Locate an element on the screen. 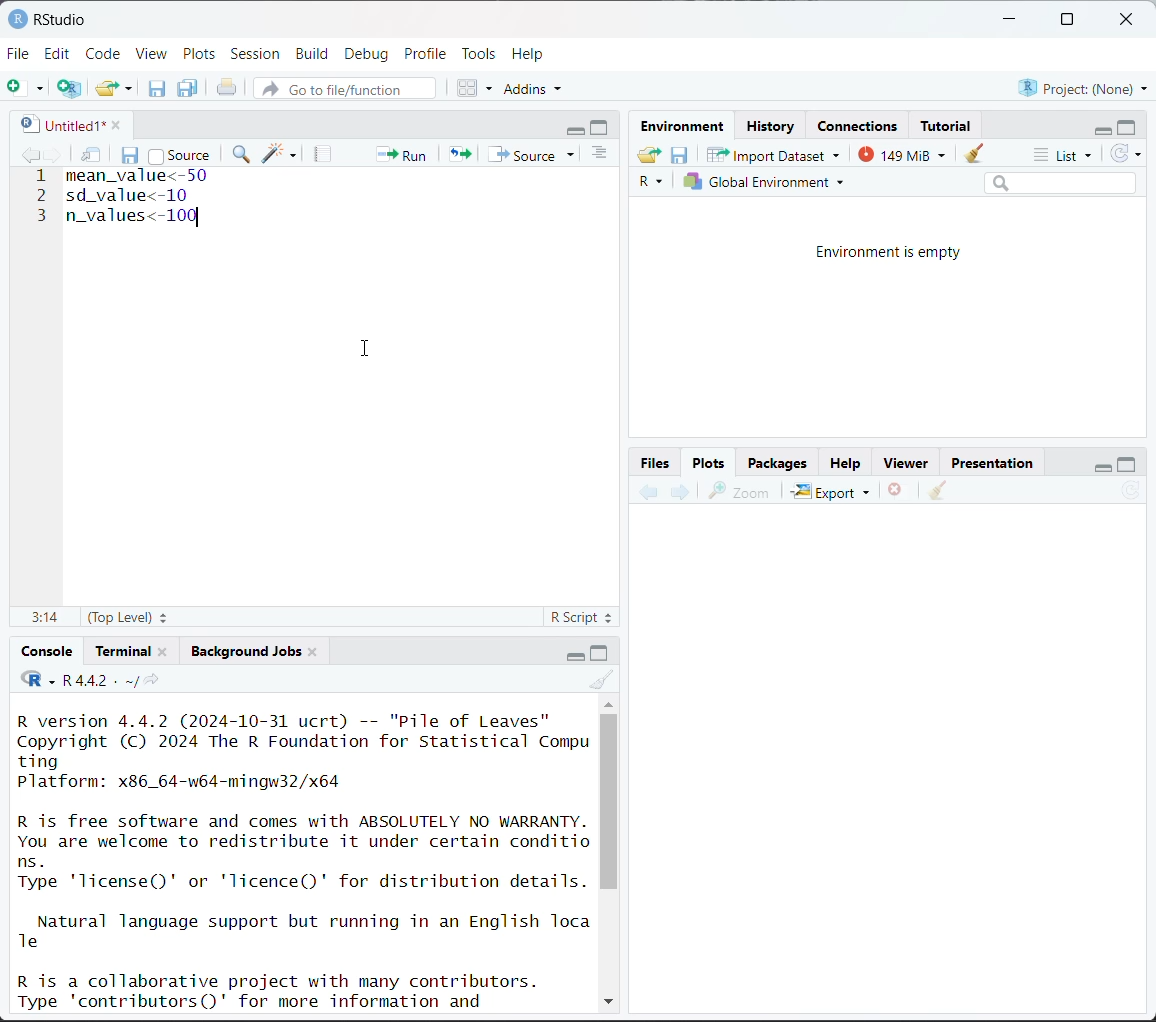 The height and width of the screenshot is (1022, 1156). run is located at coordinates (399, 153).